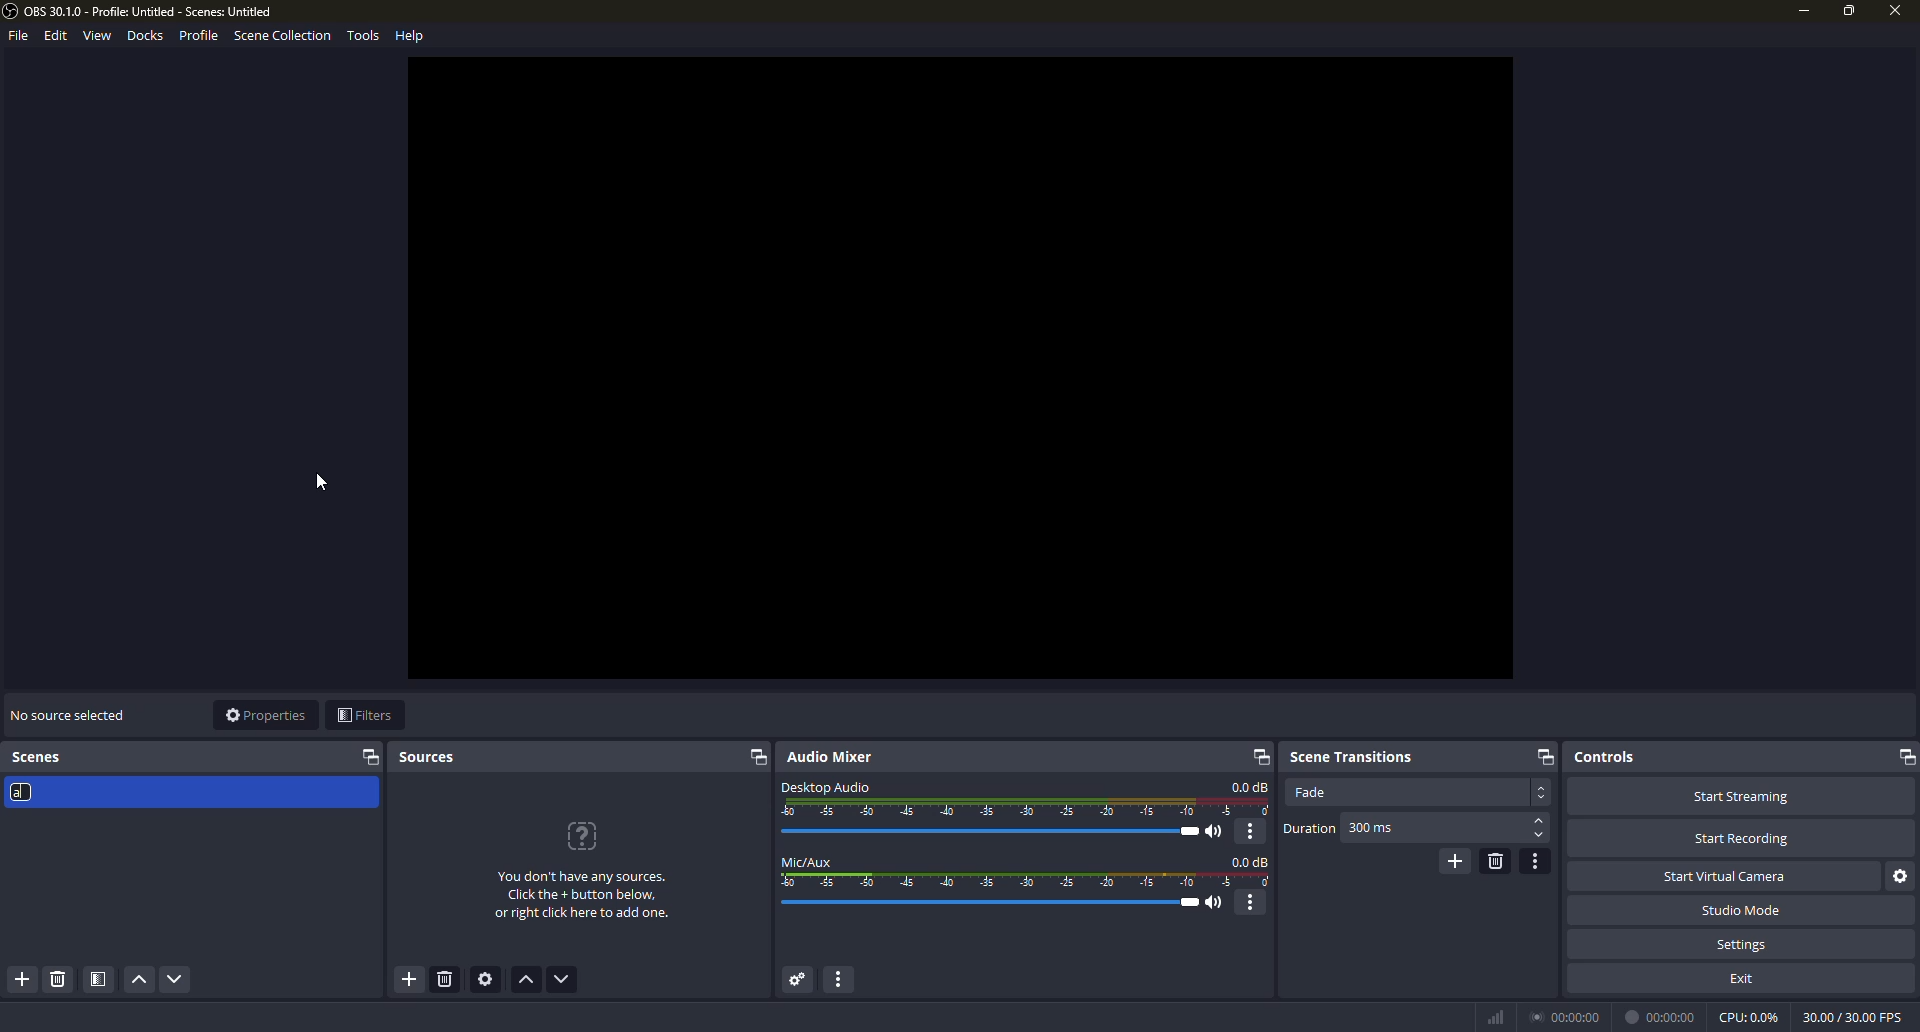 Image resolution: width=1920 pixels, height=1032 pixels. Describe the element at coordinates (1309, 829) in the screenshot. I see `duration` at that location.